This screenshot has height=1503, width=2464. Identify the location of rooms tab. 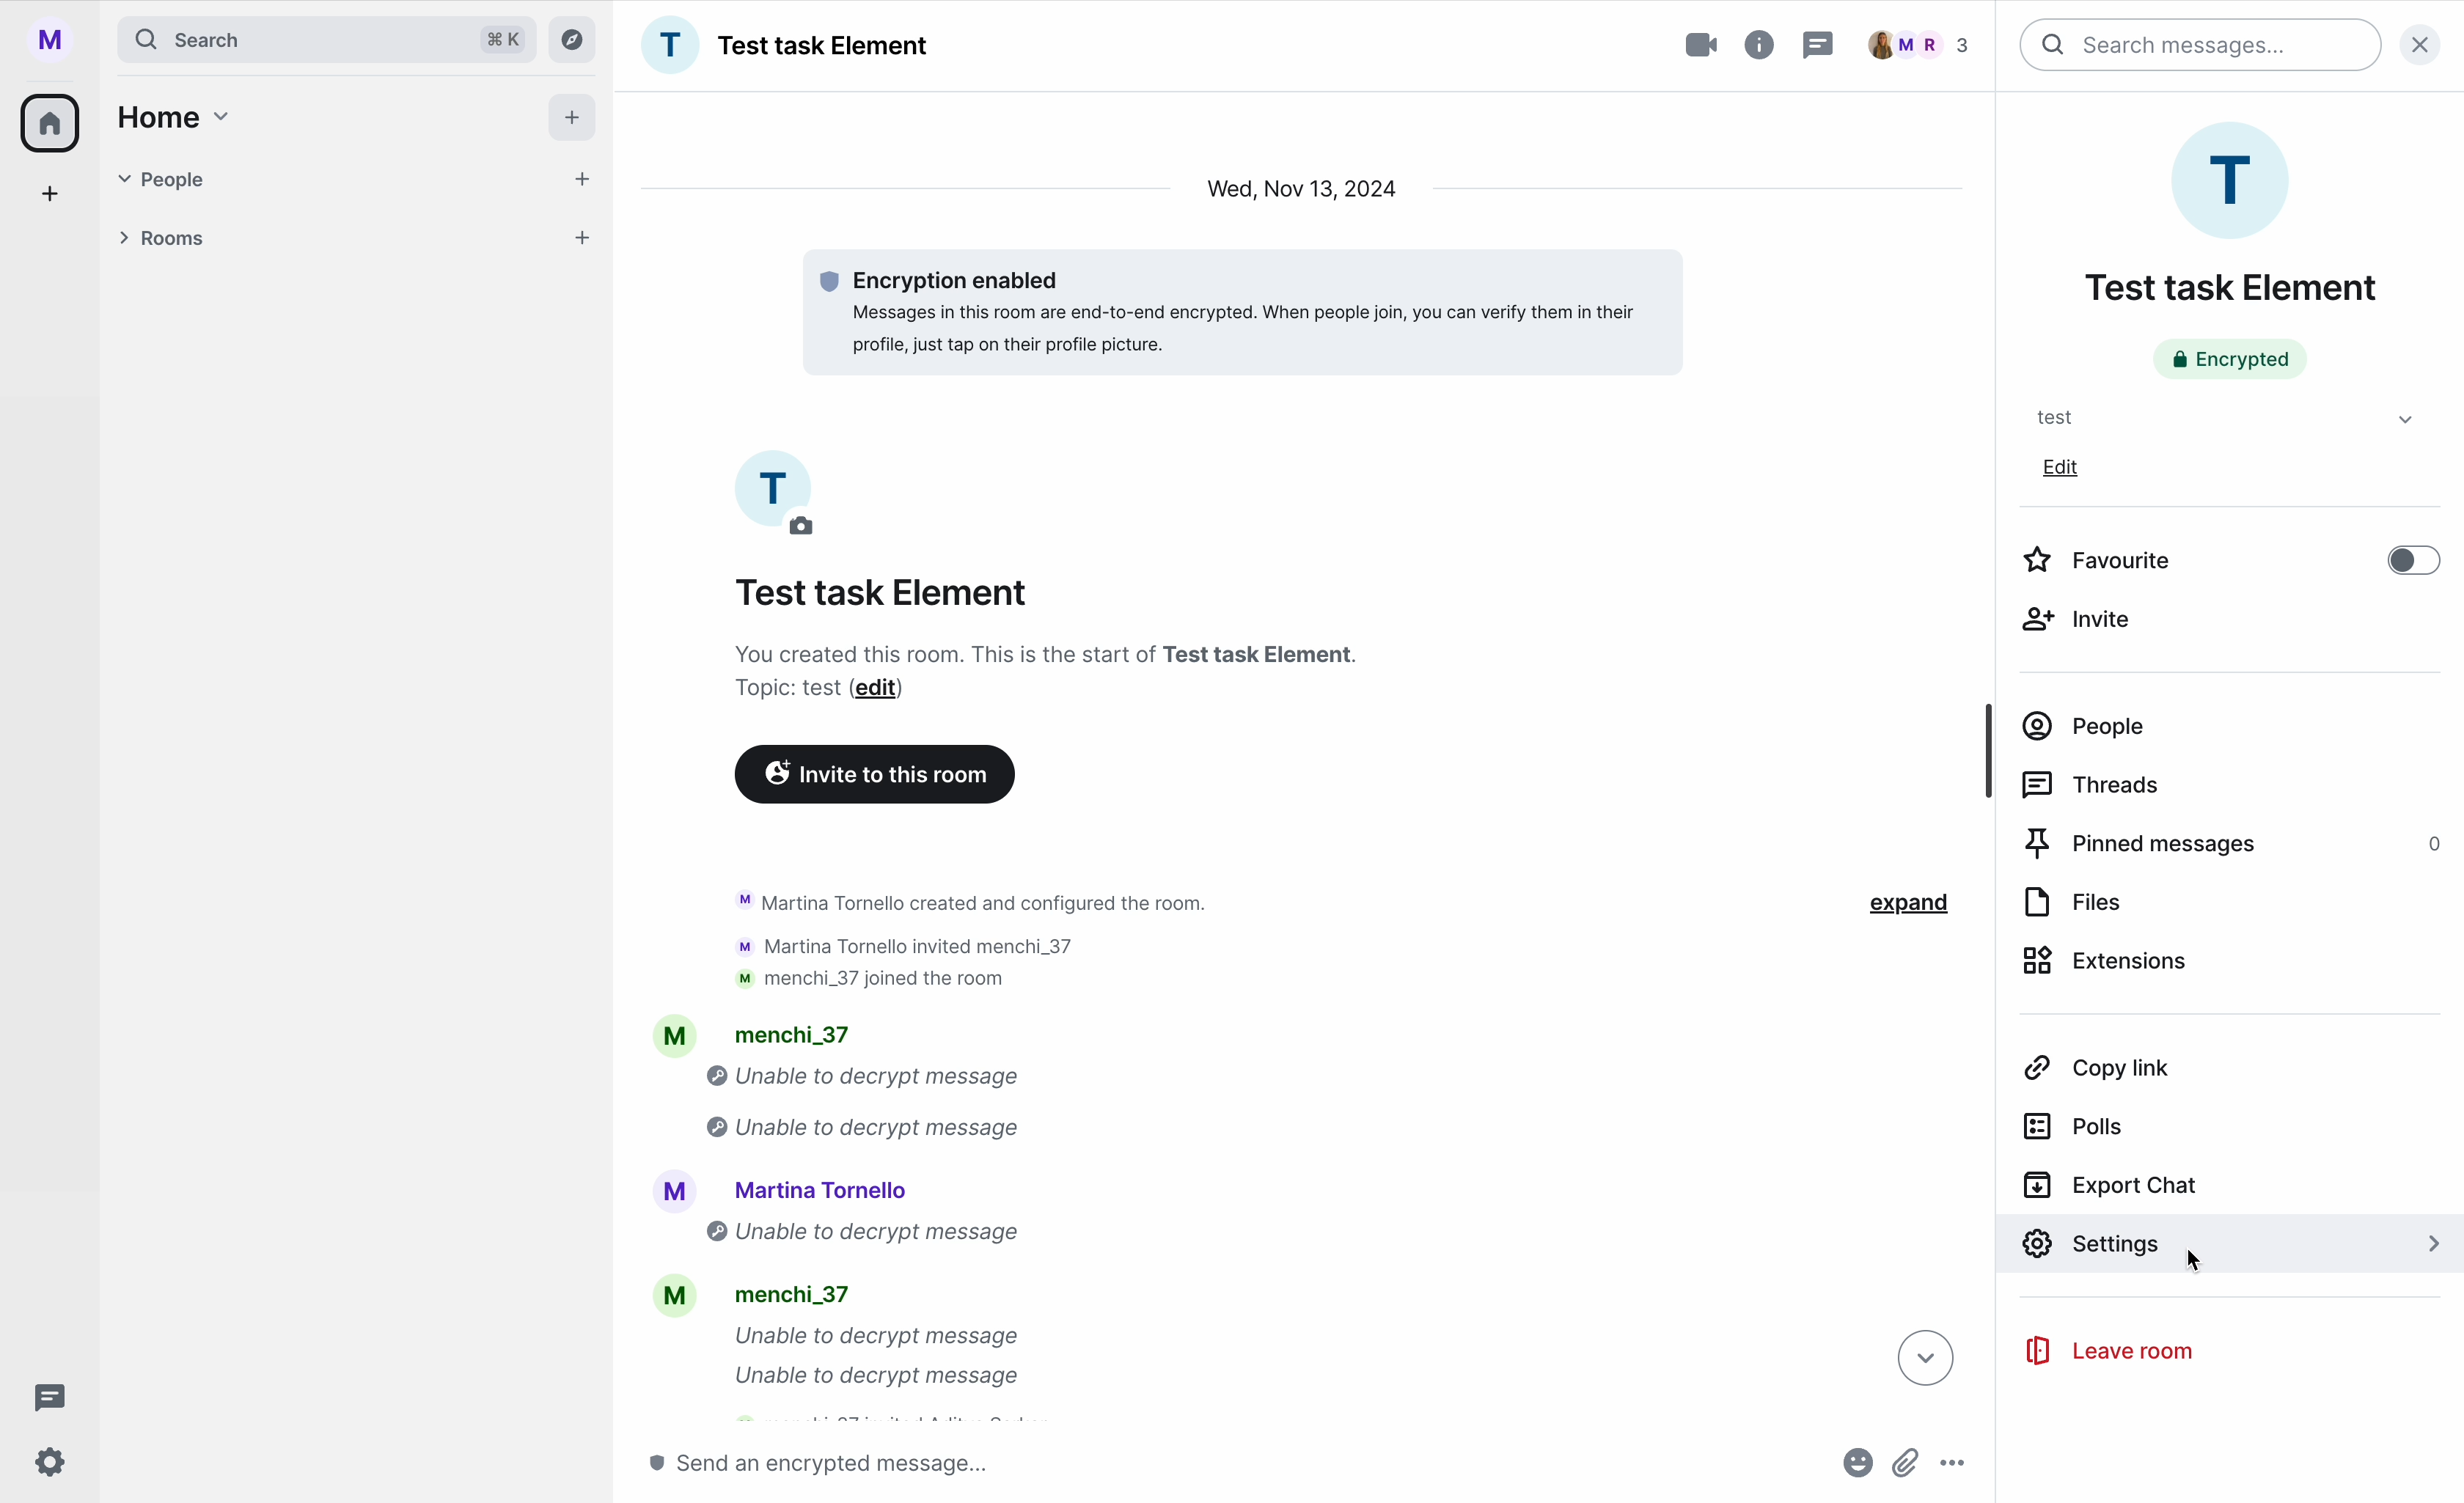
(363, 237).